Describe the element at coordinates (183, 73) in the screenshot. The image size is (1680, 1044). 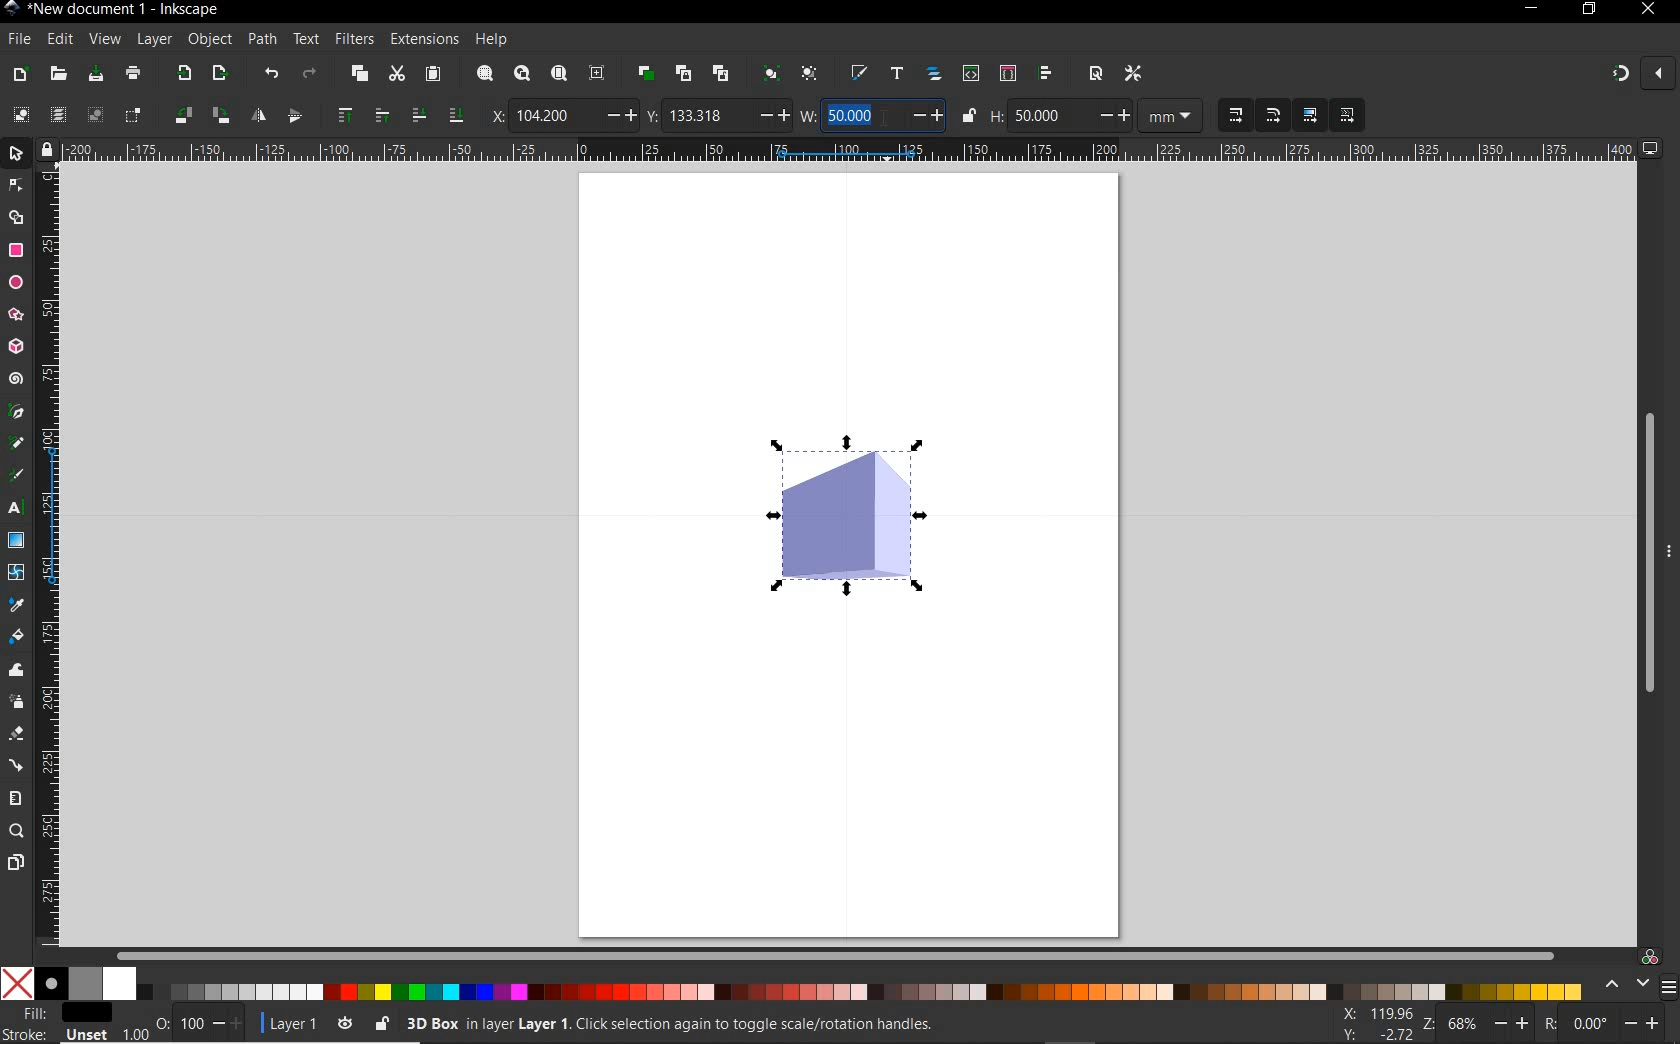
I see `import` at that location.